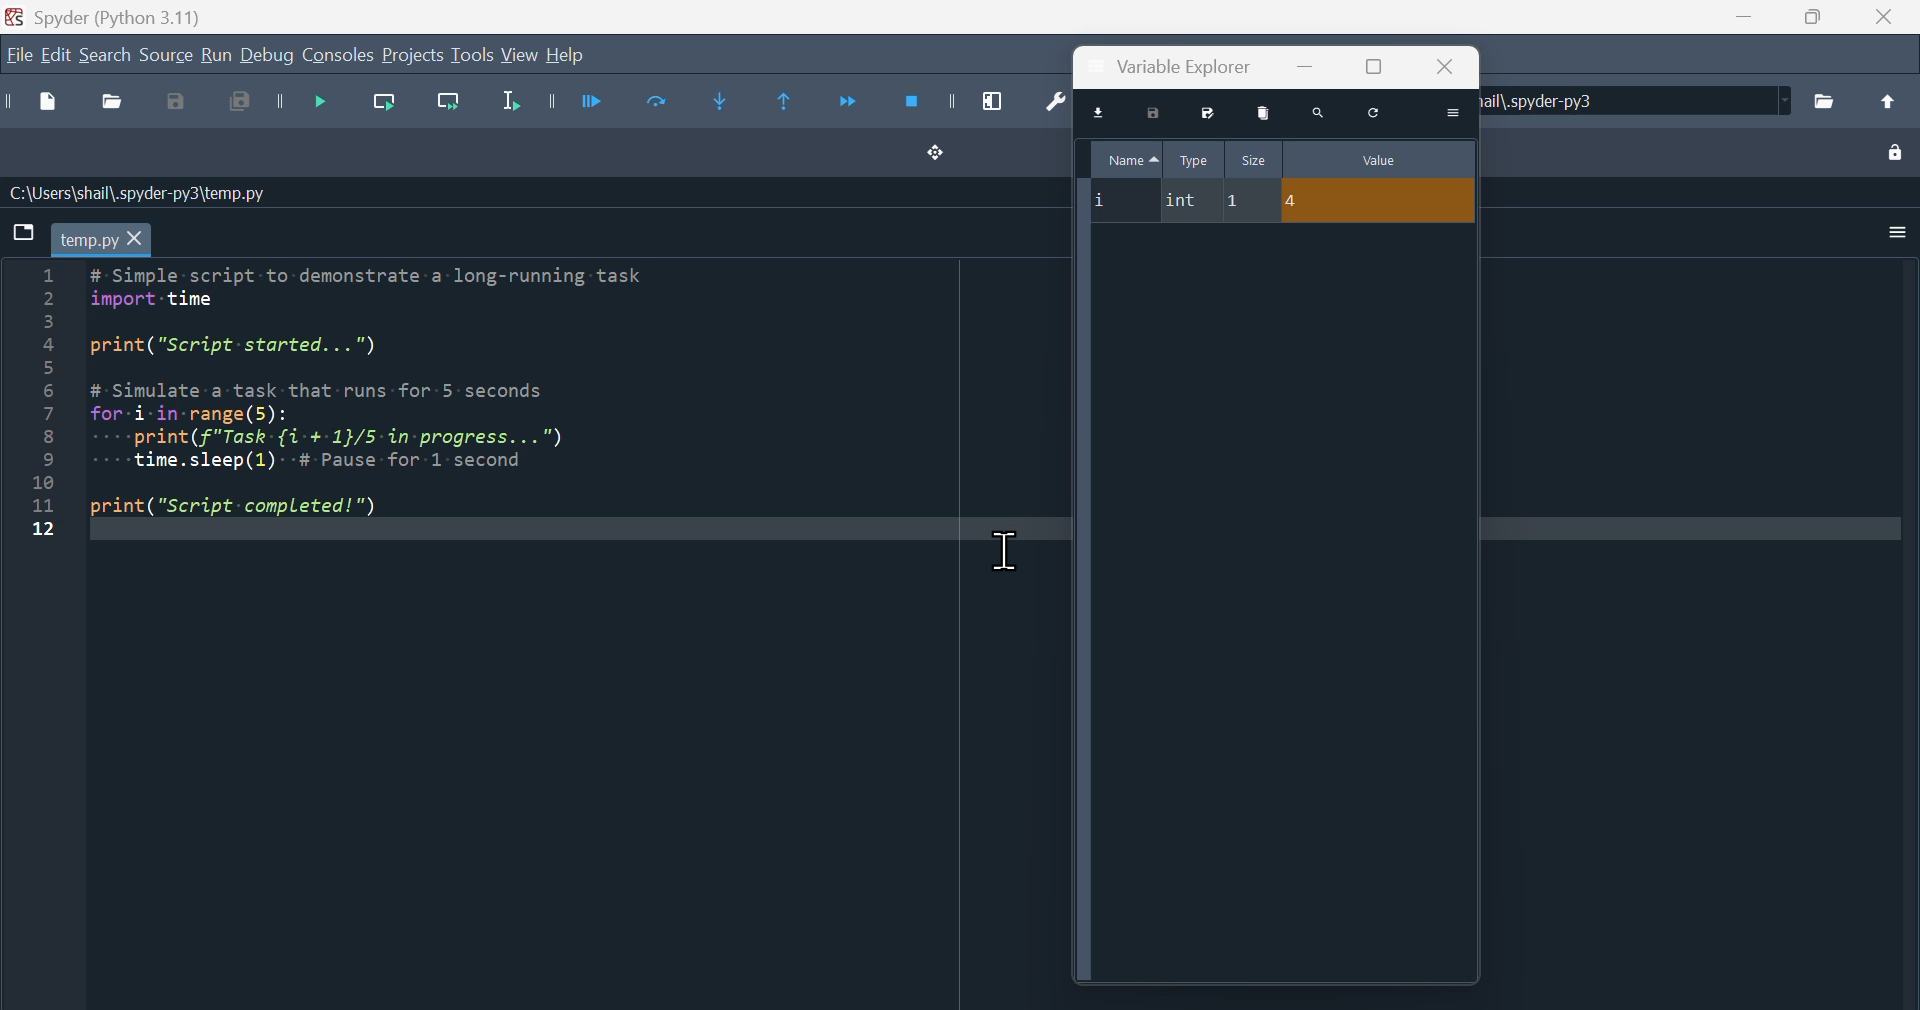 This screenshot has height=1010, width=1920. What do you see at coordinates (1264, 112) in the screenshot?
I see `remove all variables` at bounding box center [1264, 112].